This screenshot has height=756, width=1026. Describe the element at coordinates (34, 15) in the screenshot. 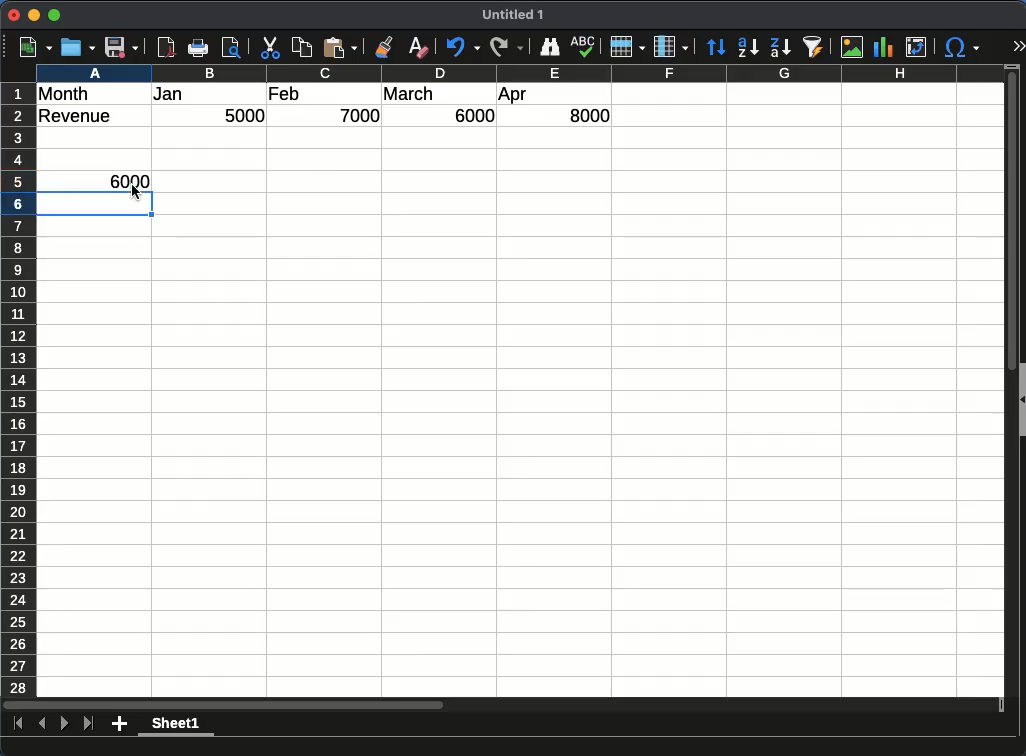

I see `minimize` at that location.